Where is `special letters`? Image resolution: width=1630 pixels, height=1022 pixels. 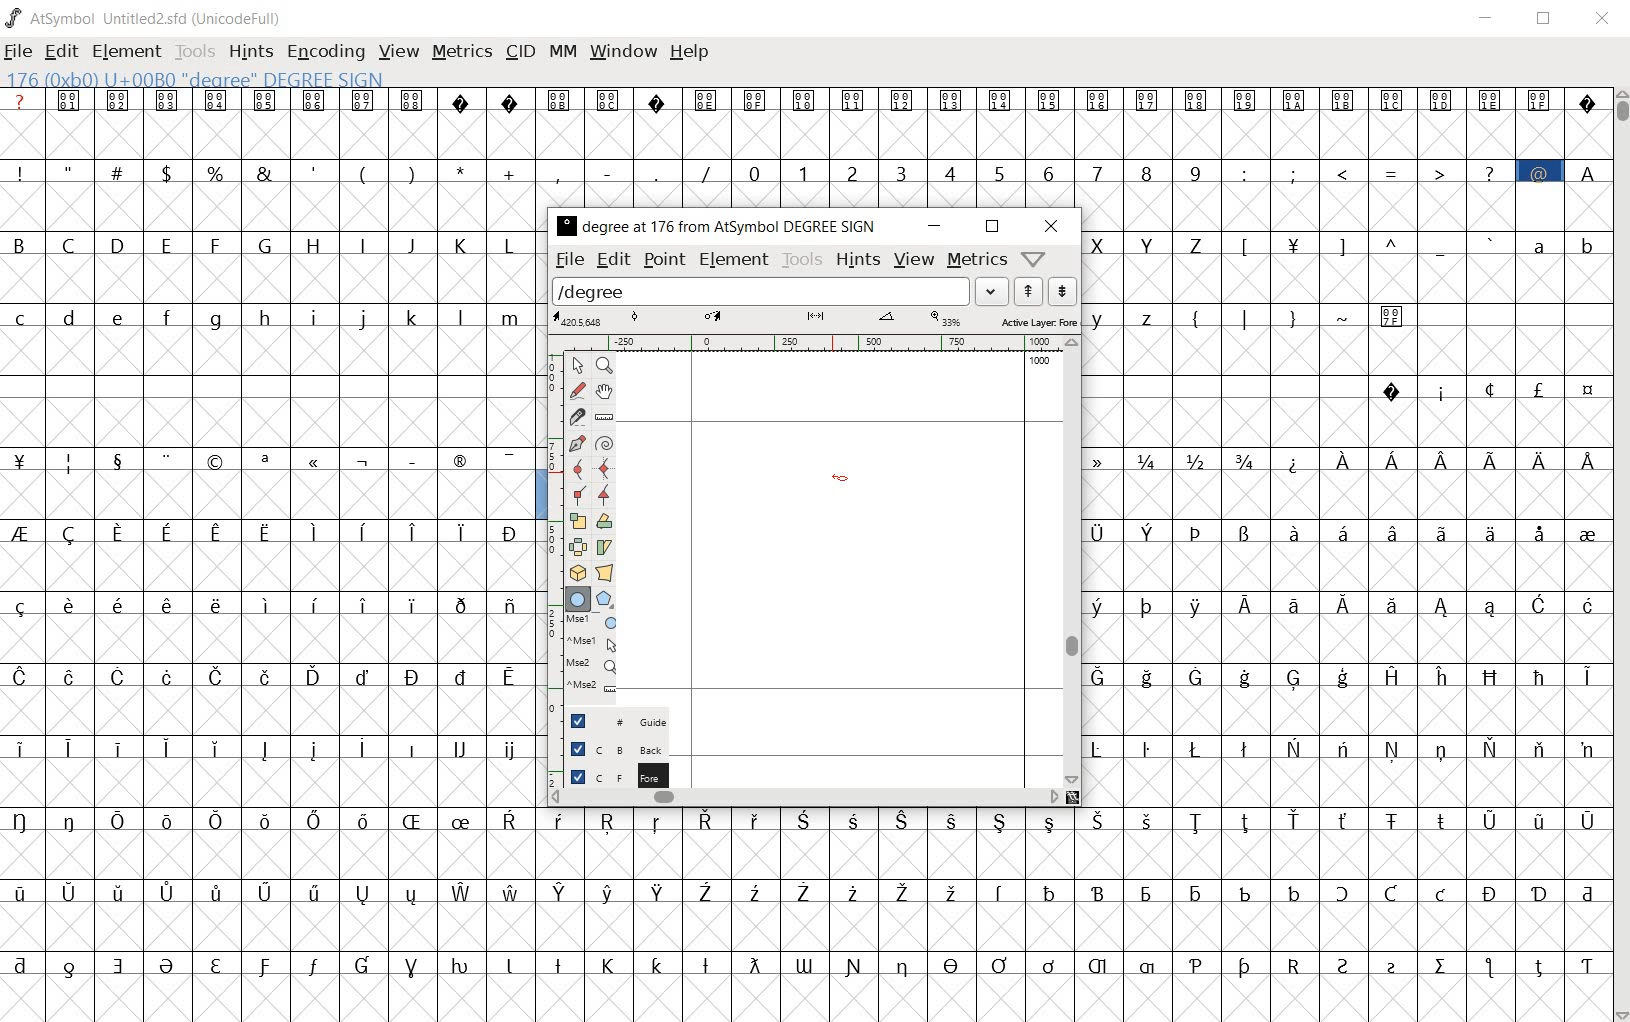
special letters is located at coordinates (1075, 822).